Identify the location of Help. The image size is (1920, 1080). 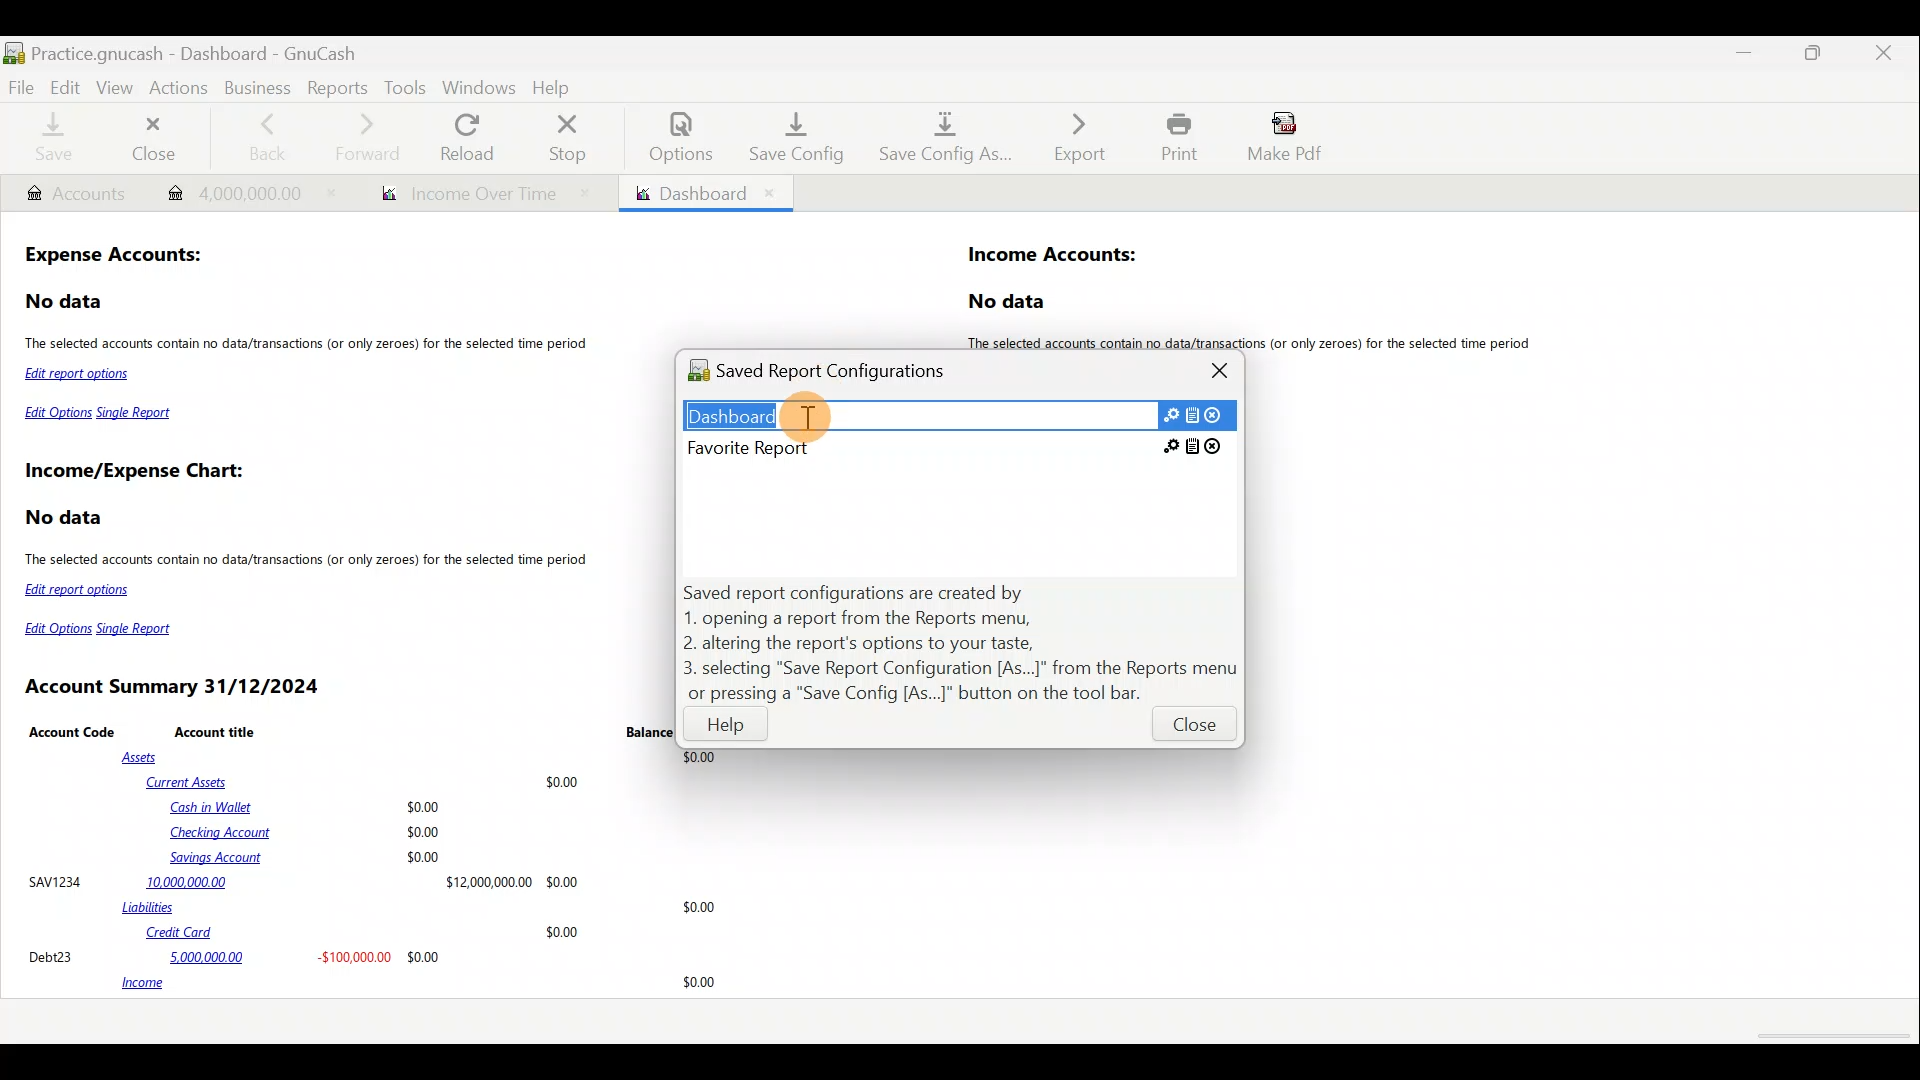
(727, 729).